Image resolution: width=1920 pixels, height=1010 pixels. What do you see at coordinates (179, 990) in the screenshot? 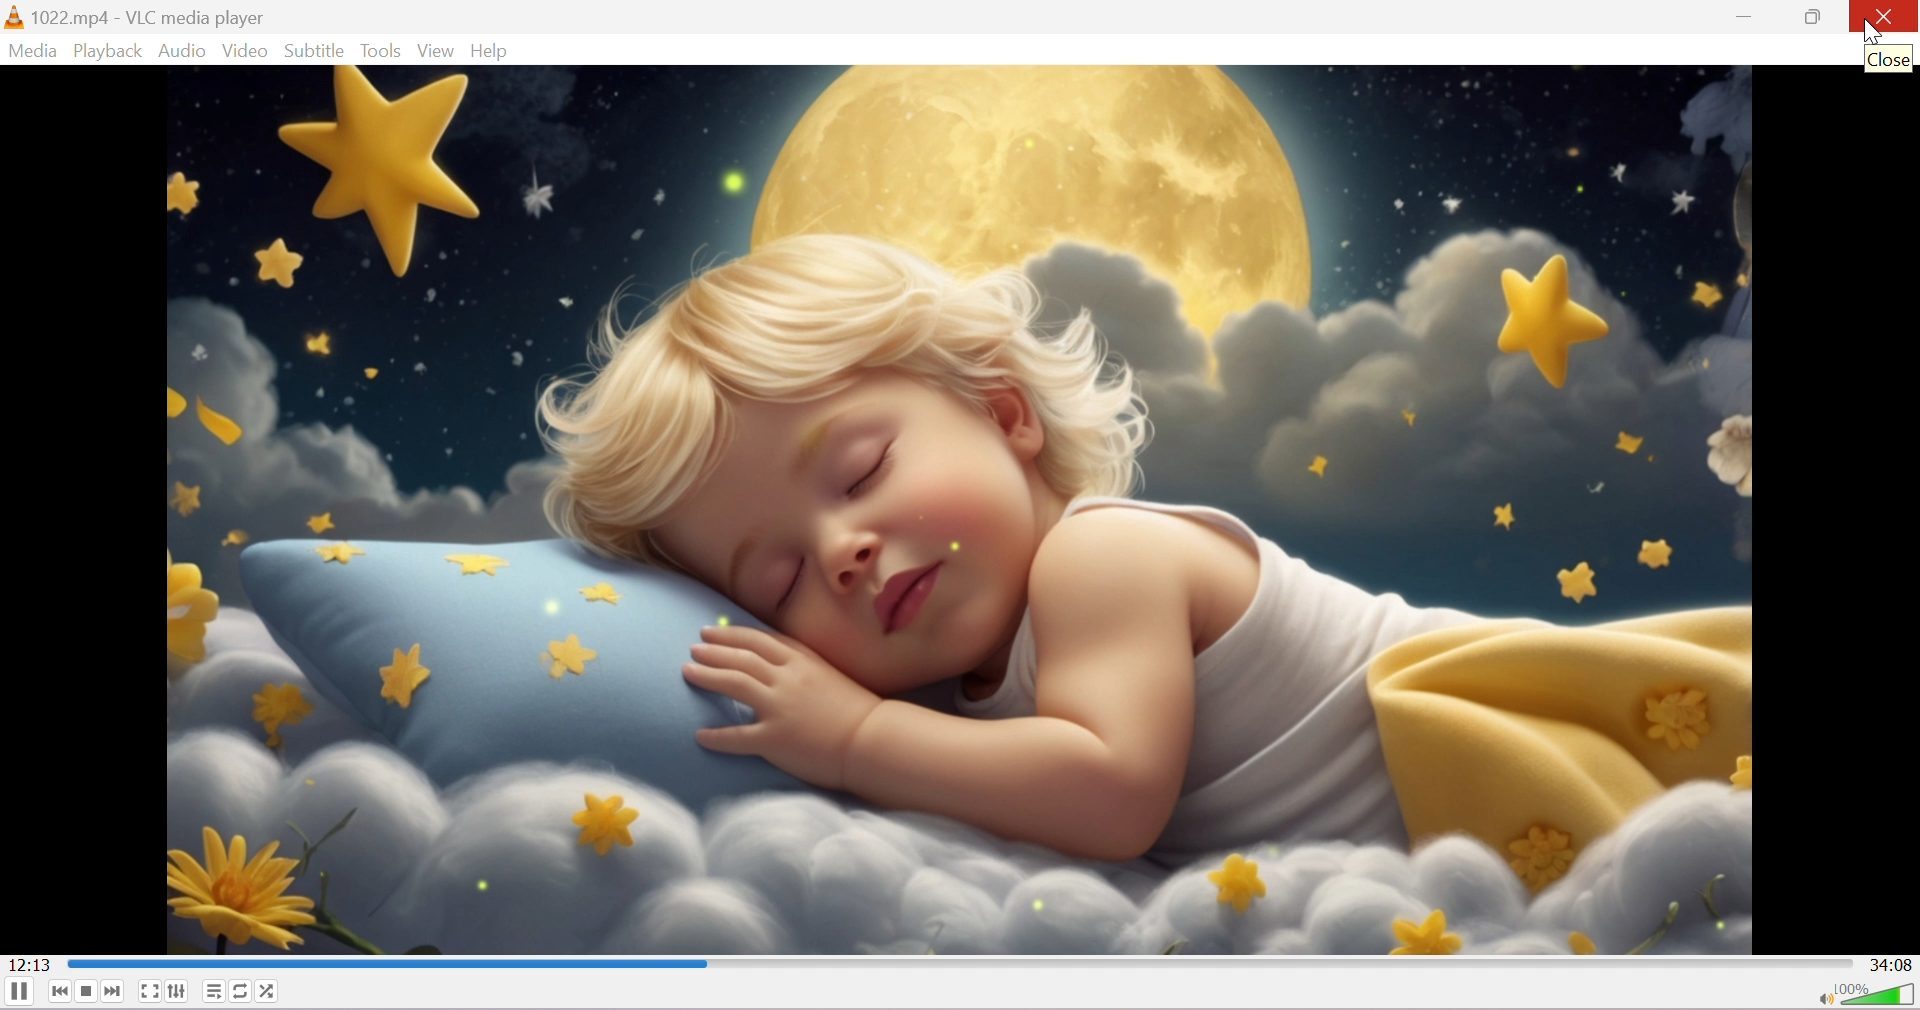
I see `Show extended settings` at bounding box center [179, 990].